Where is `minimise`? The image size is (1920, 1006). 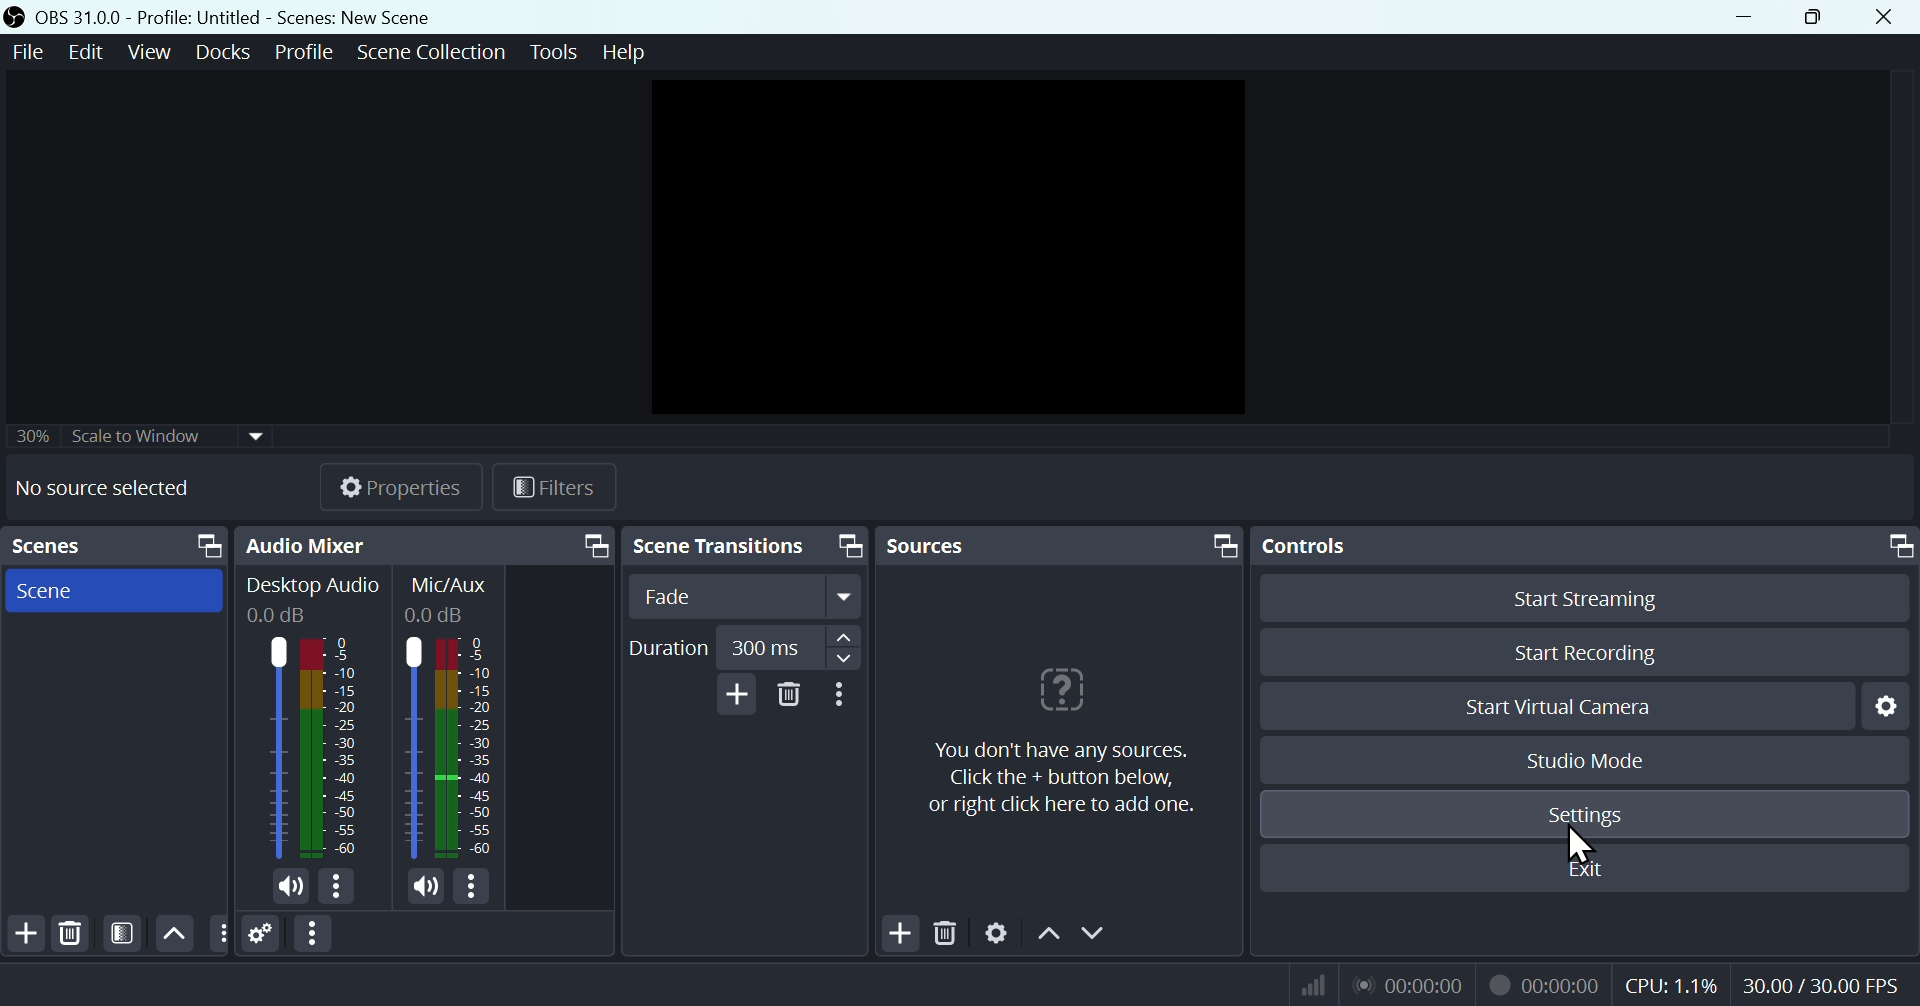 minimise is located at coordinates (1737, 17).